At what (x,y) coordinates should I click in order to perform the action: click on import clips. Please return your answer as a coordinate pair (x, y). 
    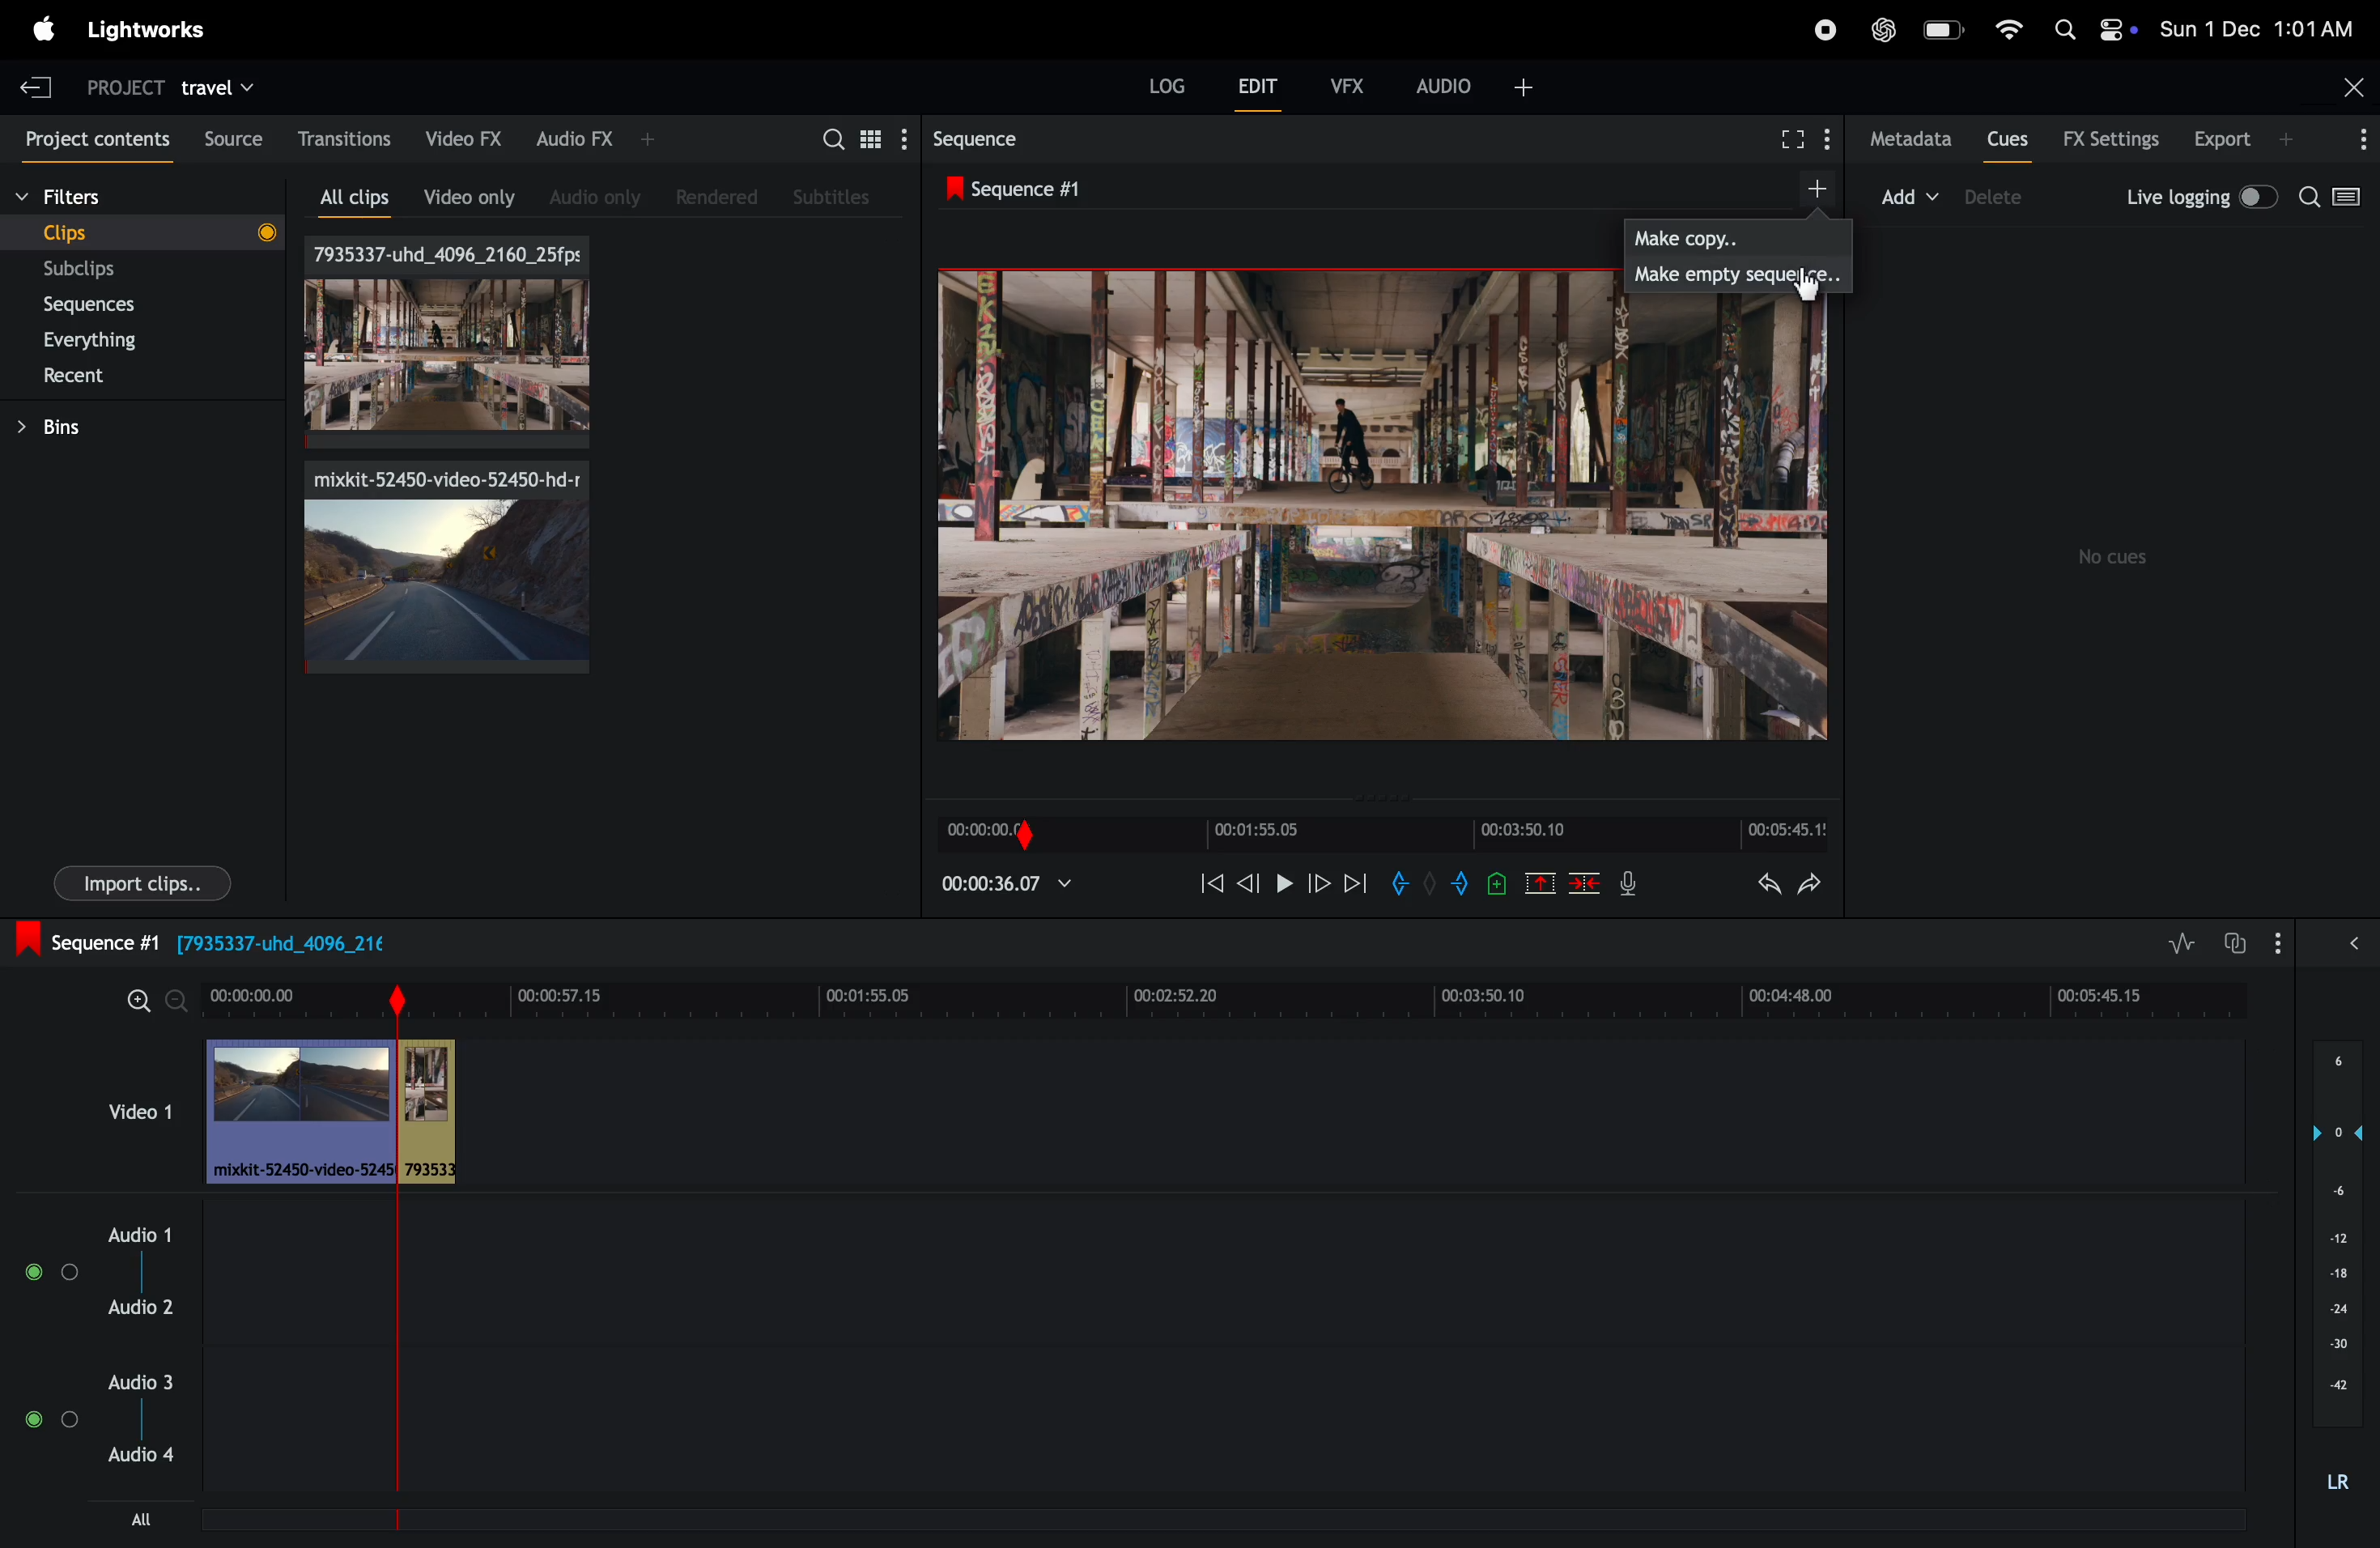
    Looking at the image, I should click on (143, 881).